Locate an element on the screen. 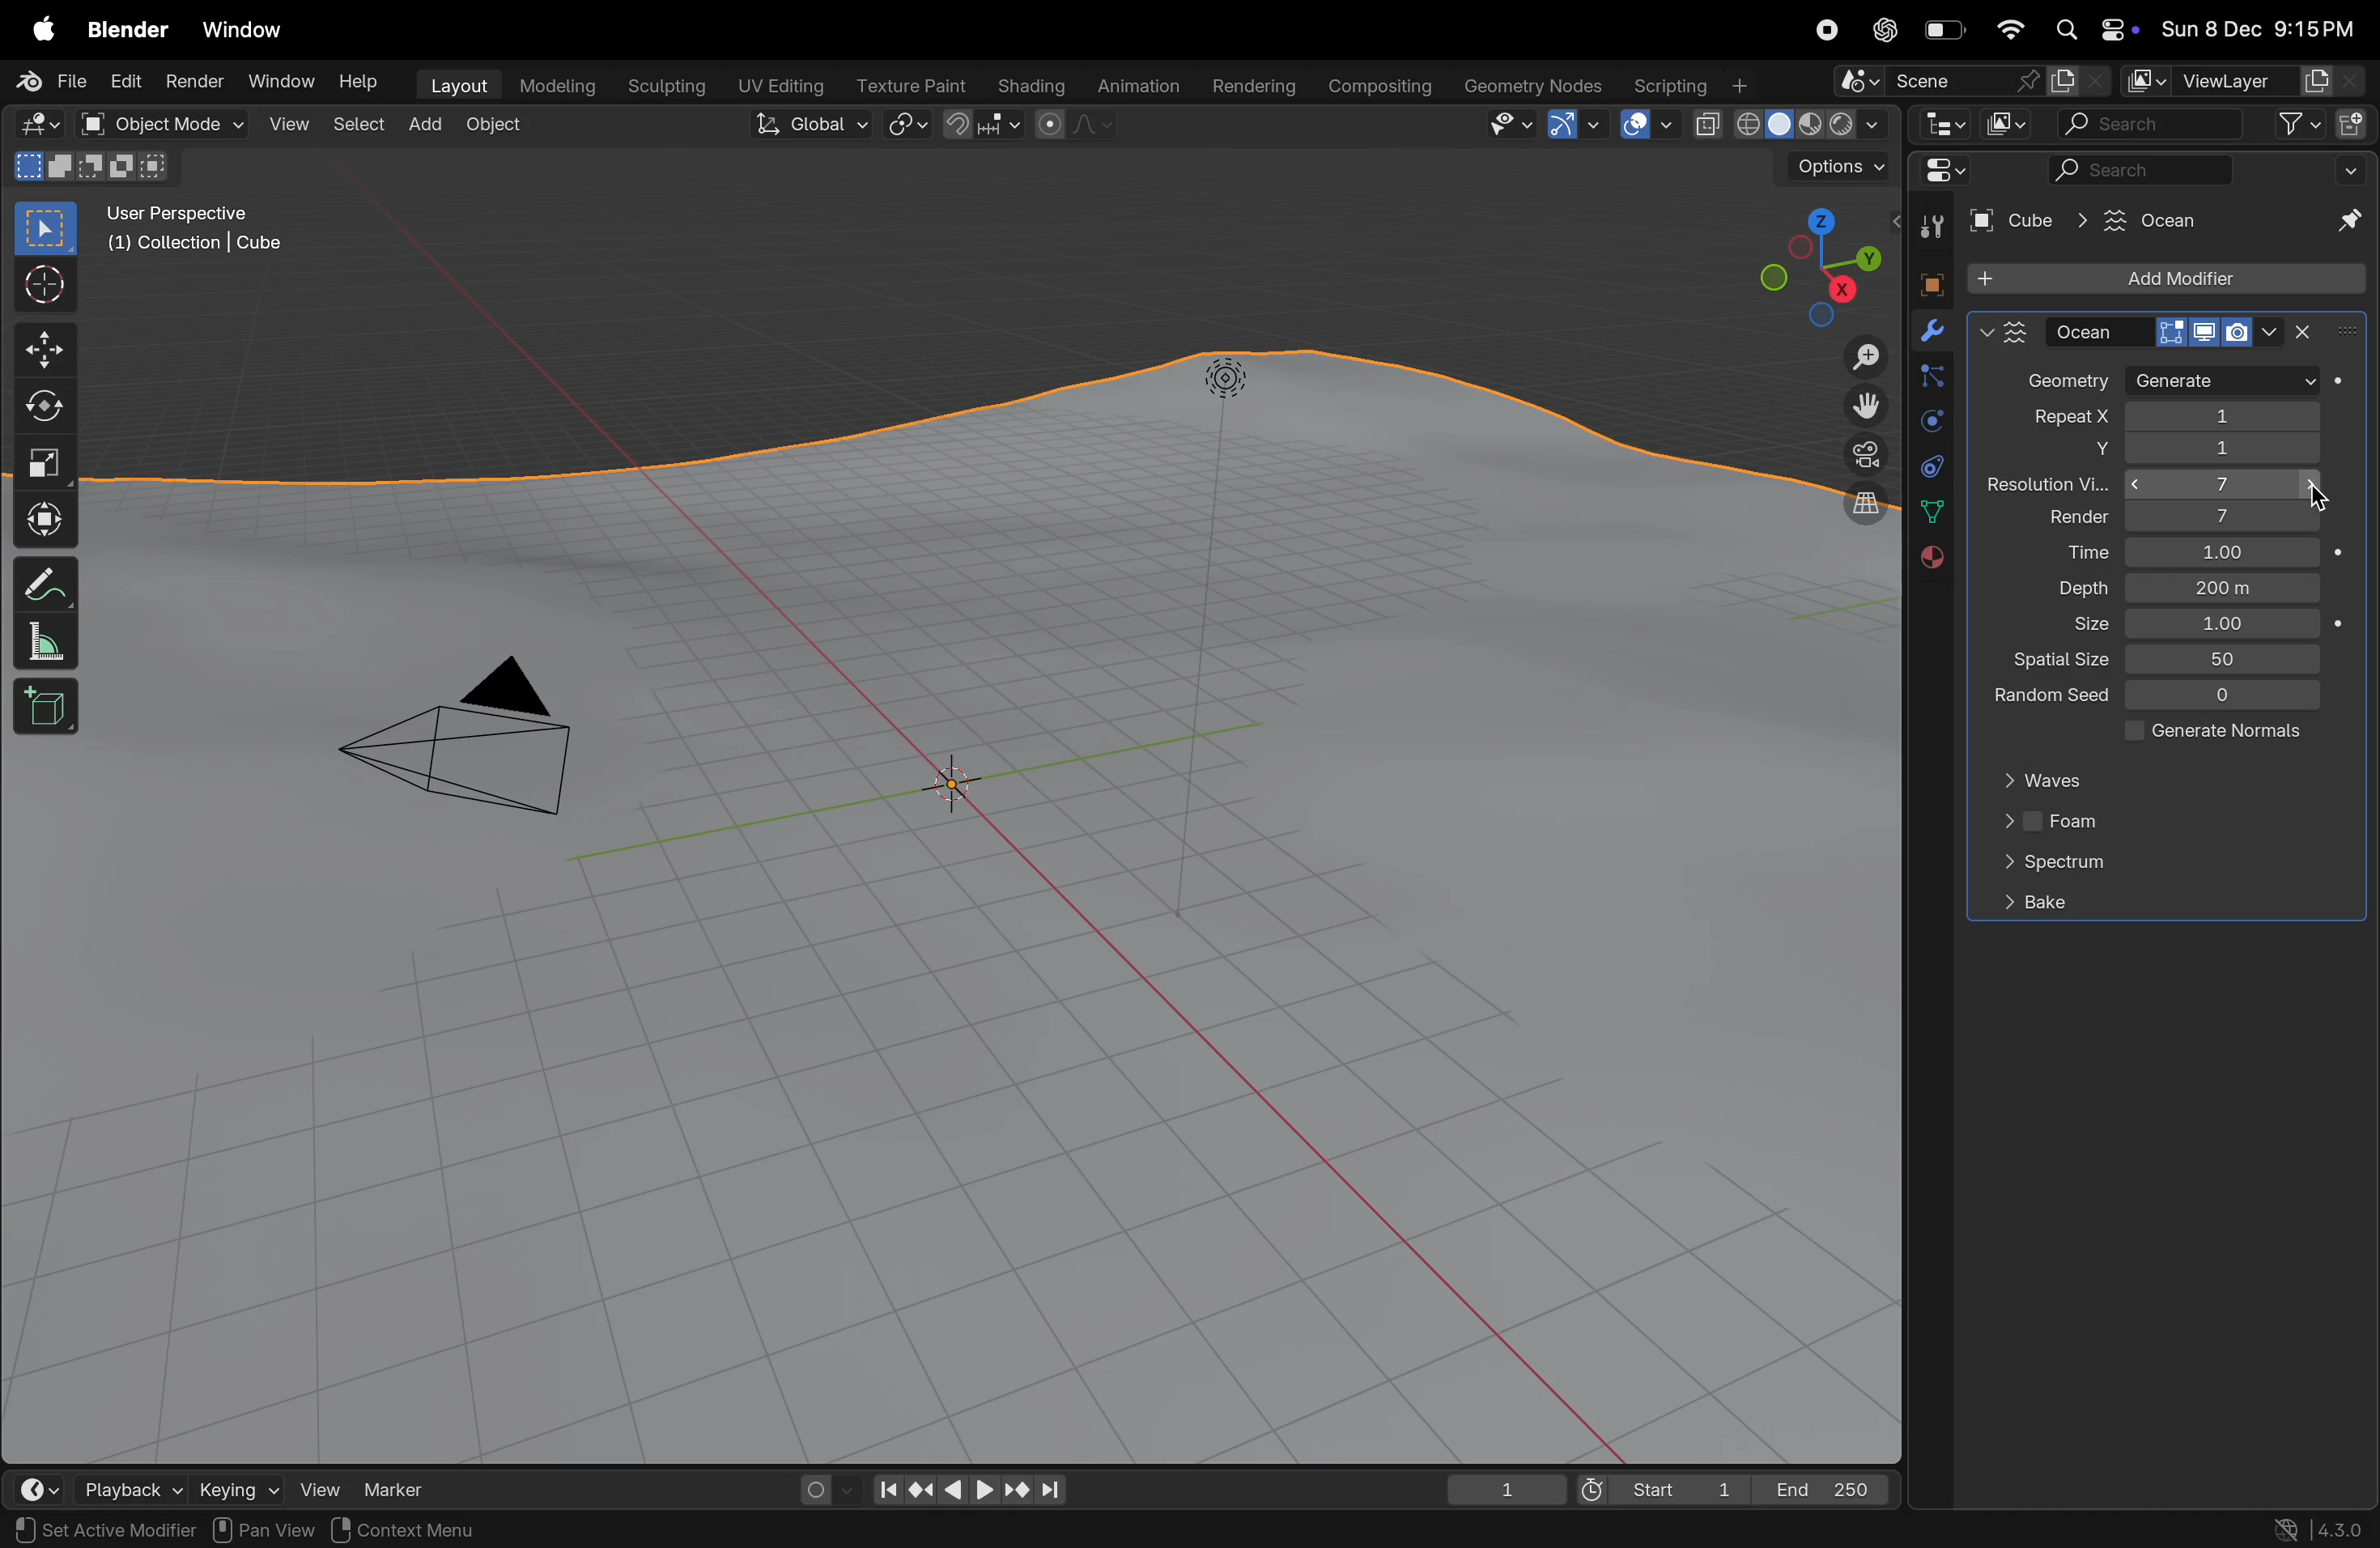  zoom in zoom out view is located at coordinates (1857, 357).